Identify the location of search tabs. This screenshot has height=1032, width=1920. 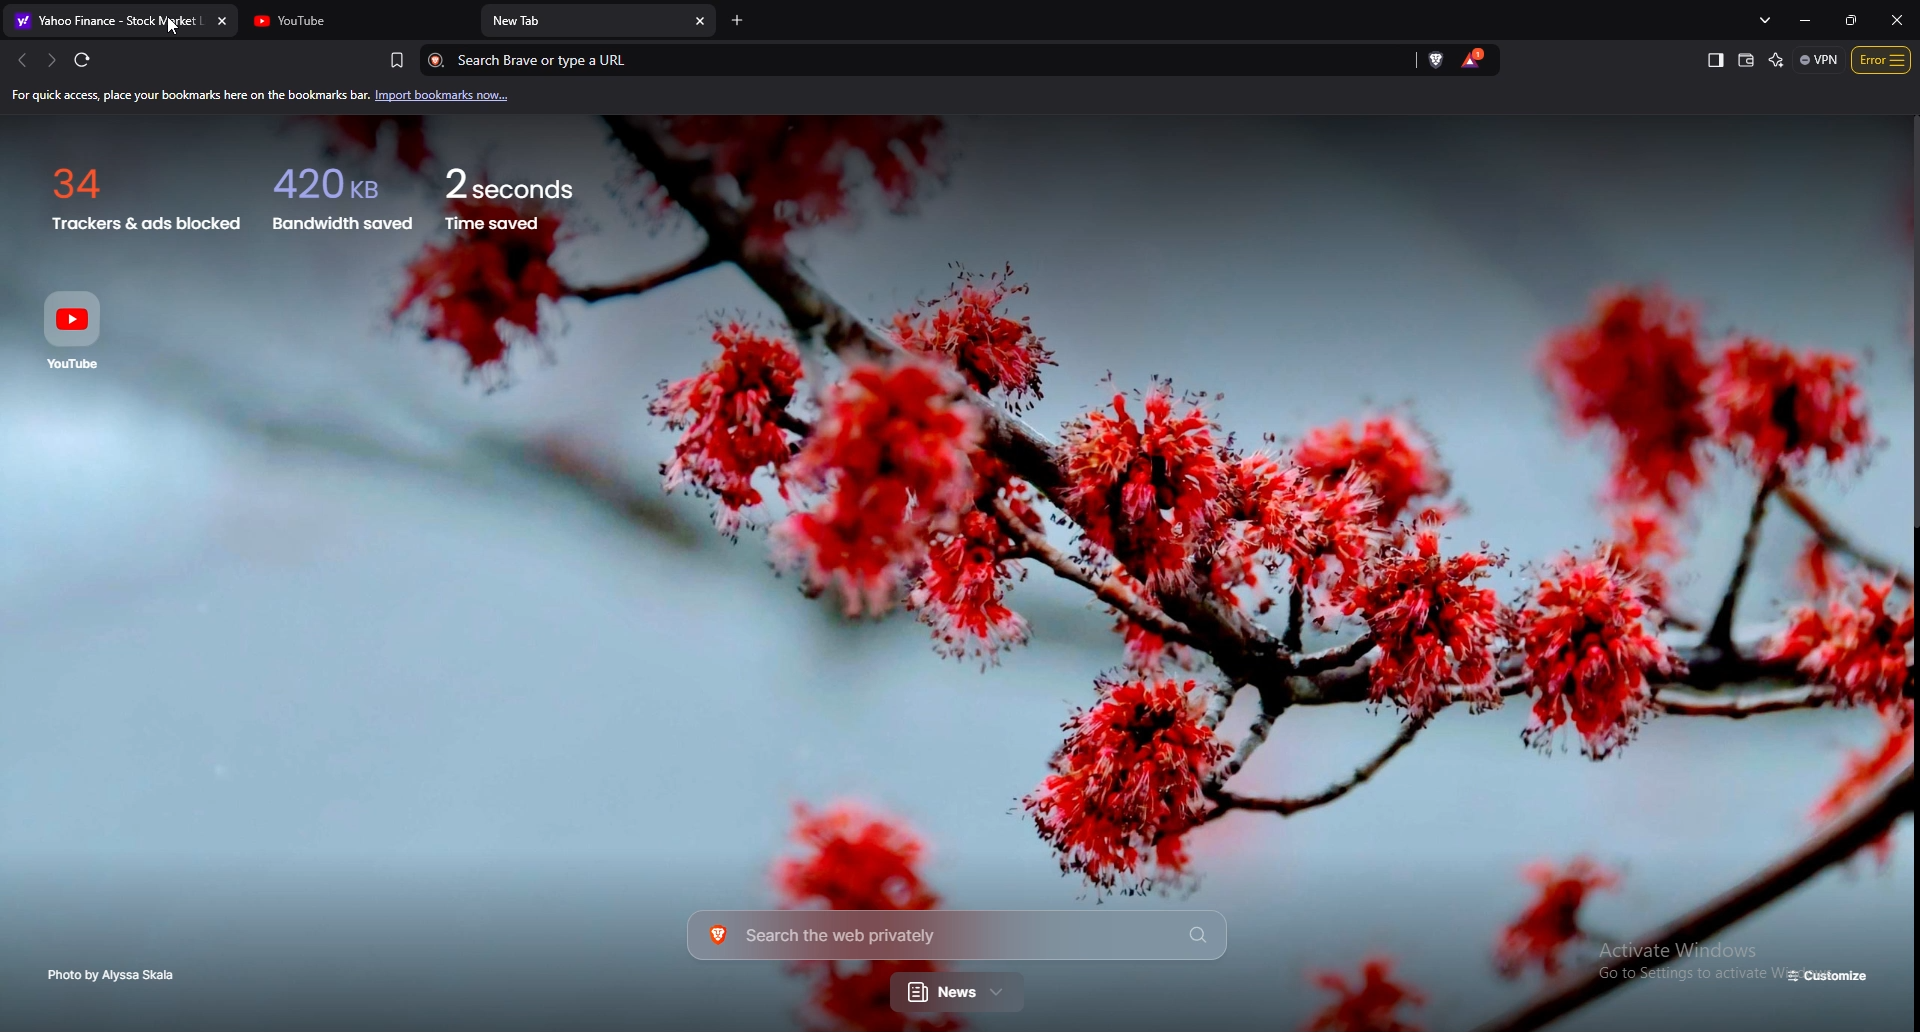
(1768, 19).